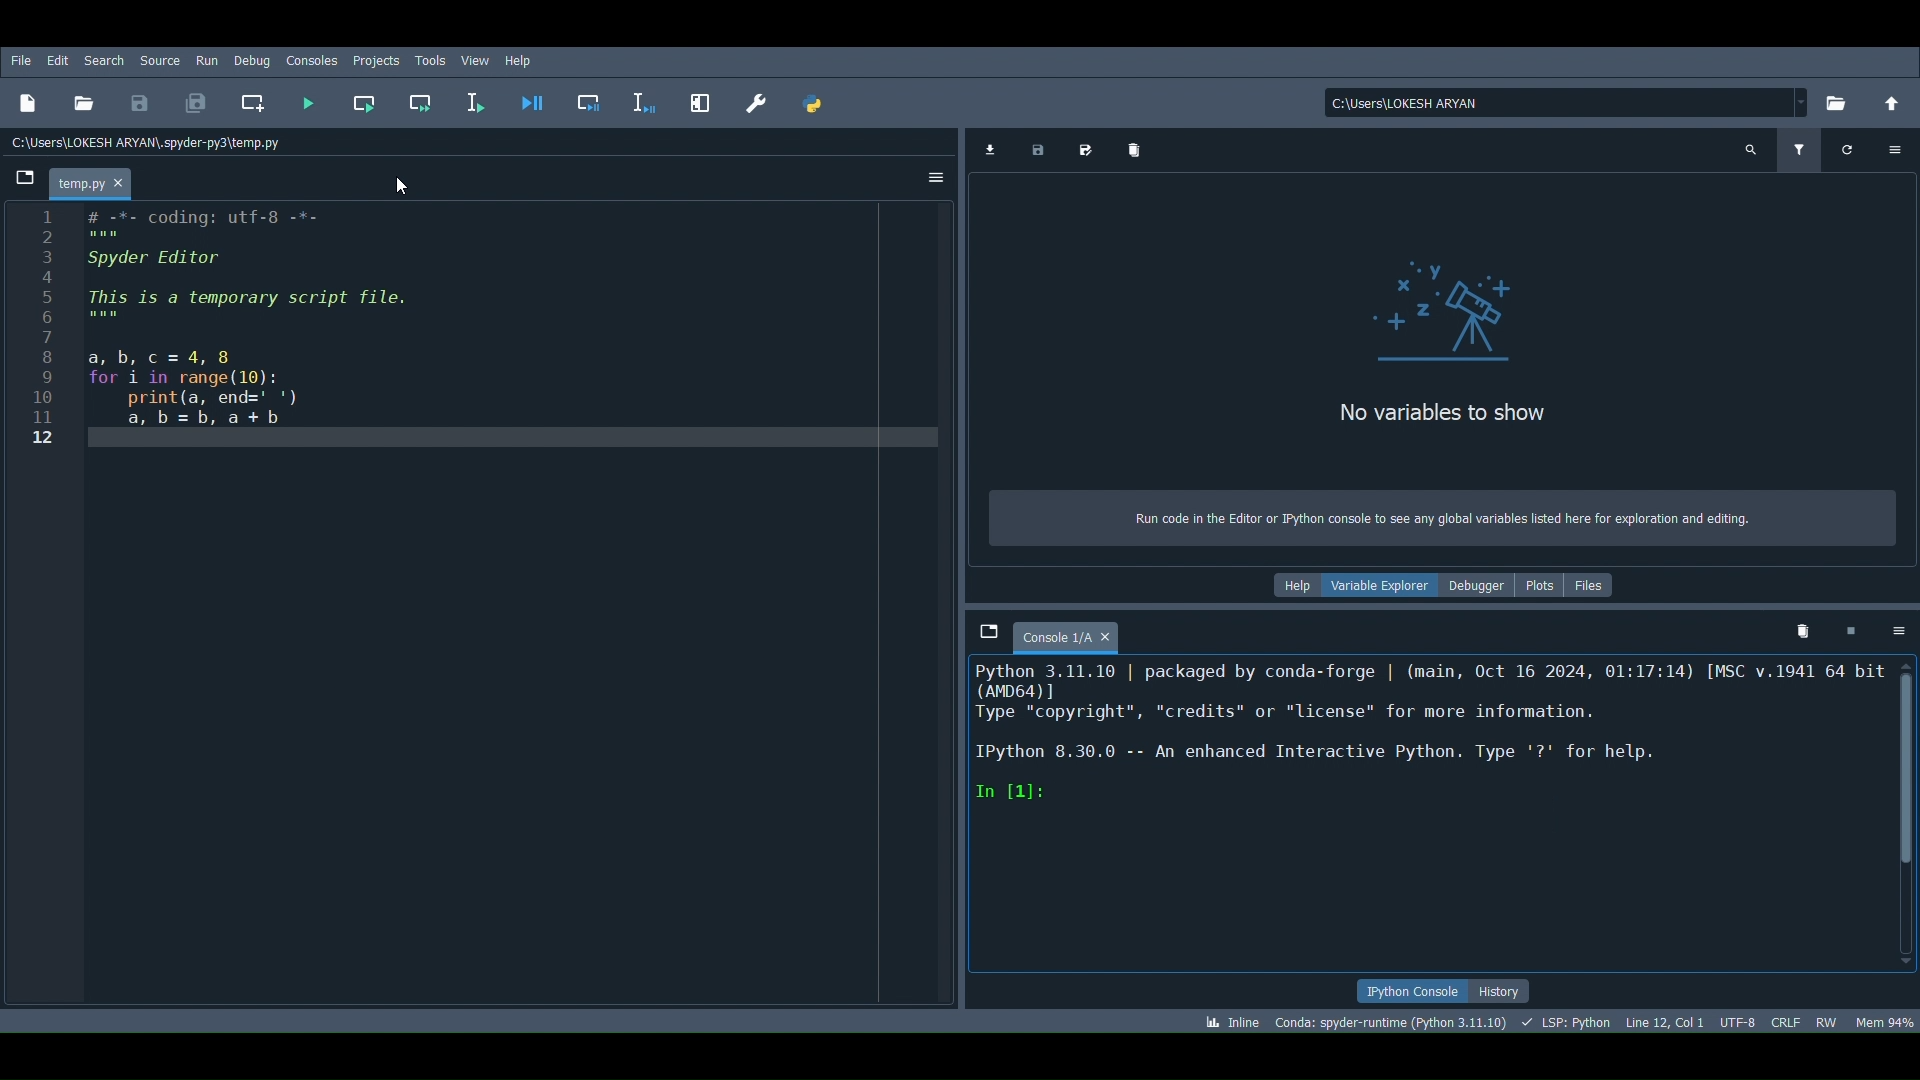  What do you see at coordinates (1900, 633) in the screenshot?
I see `Options` at bounding box center [1900, 633].